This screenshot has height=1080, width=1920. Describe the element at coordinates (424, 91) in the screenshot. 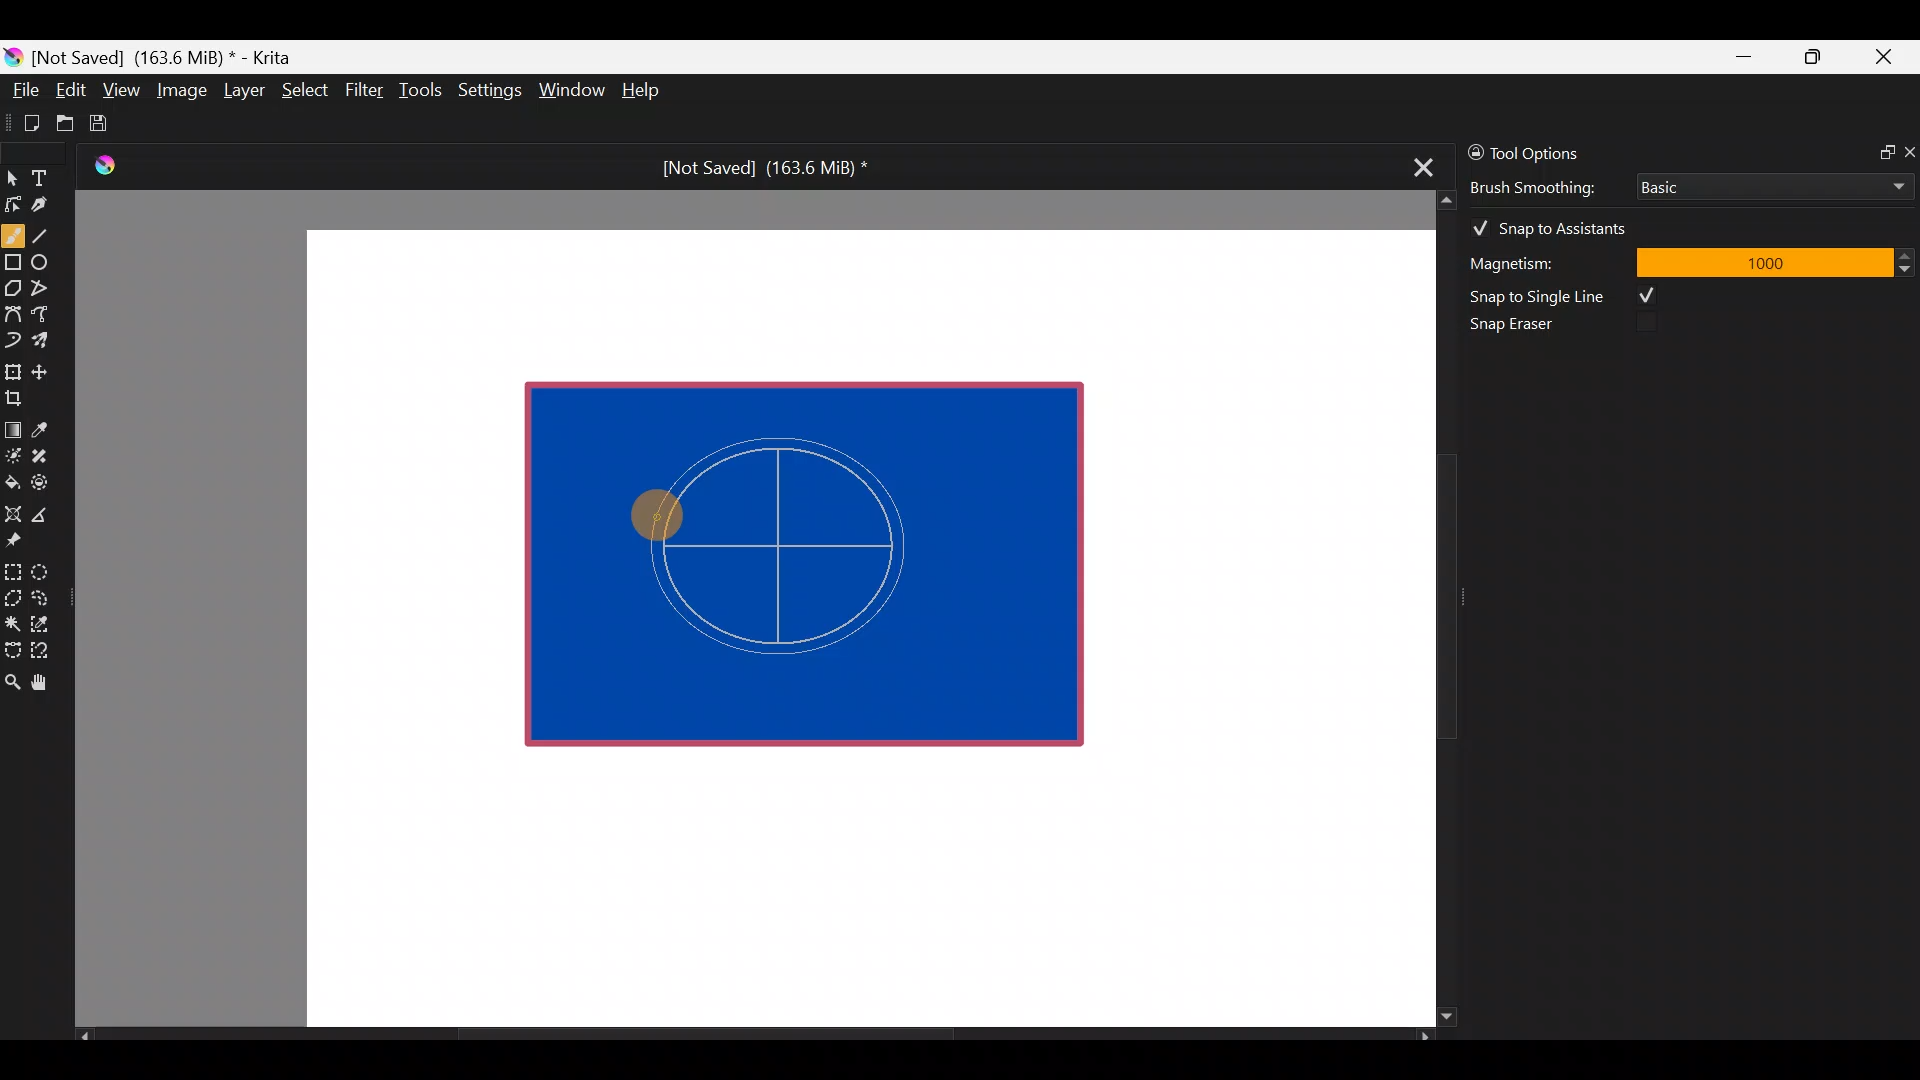

I see `Tools` at that location.